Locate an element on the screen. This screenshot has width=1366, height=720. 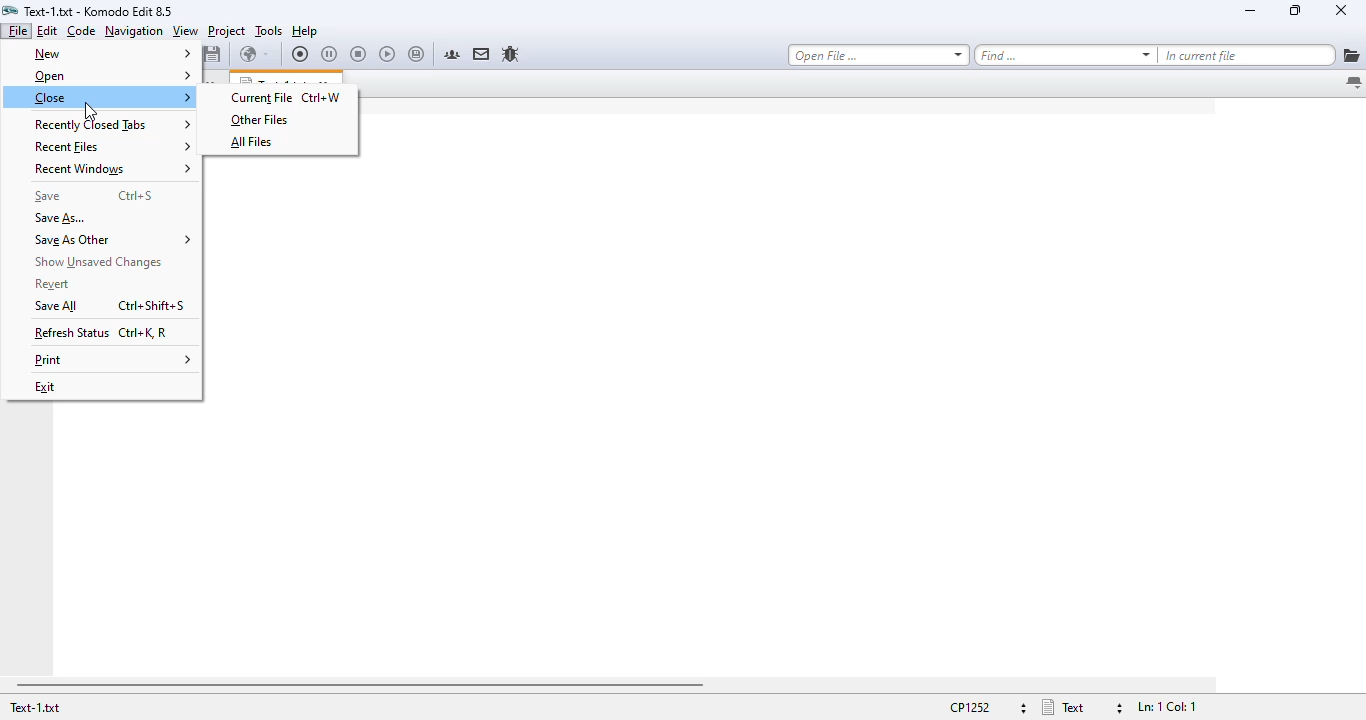
tools is located at coordinates (269, 31).